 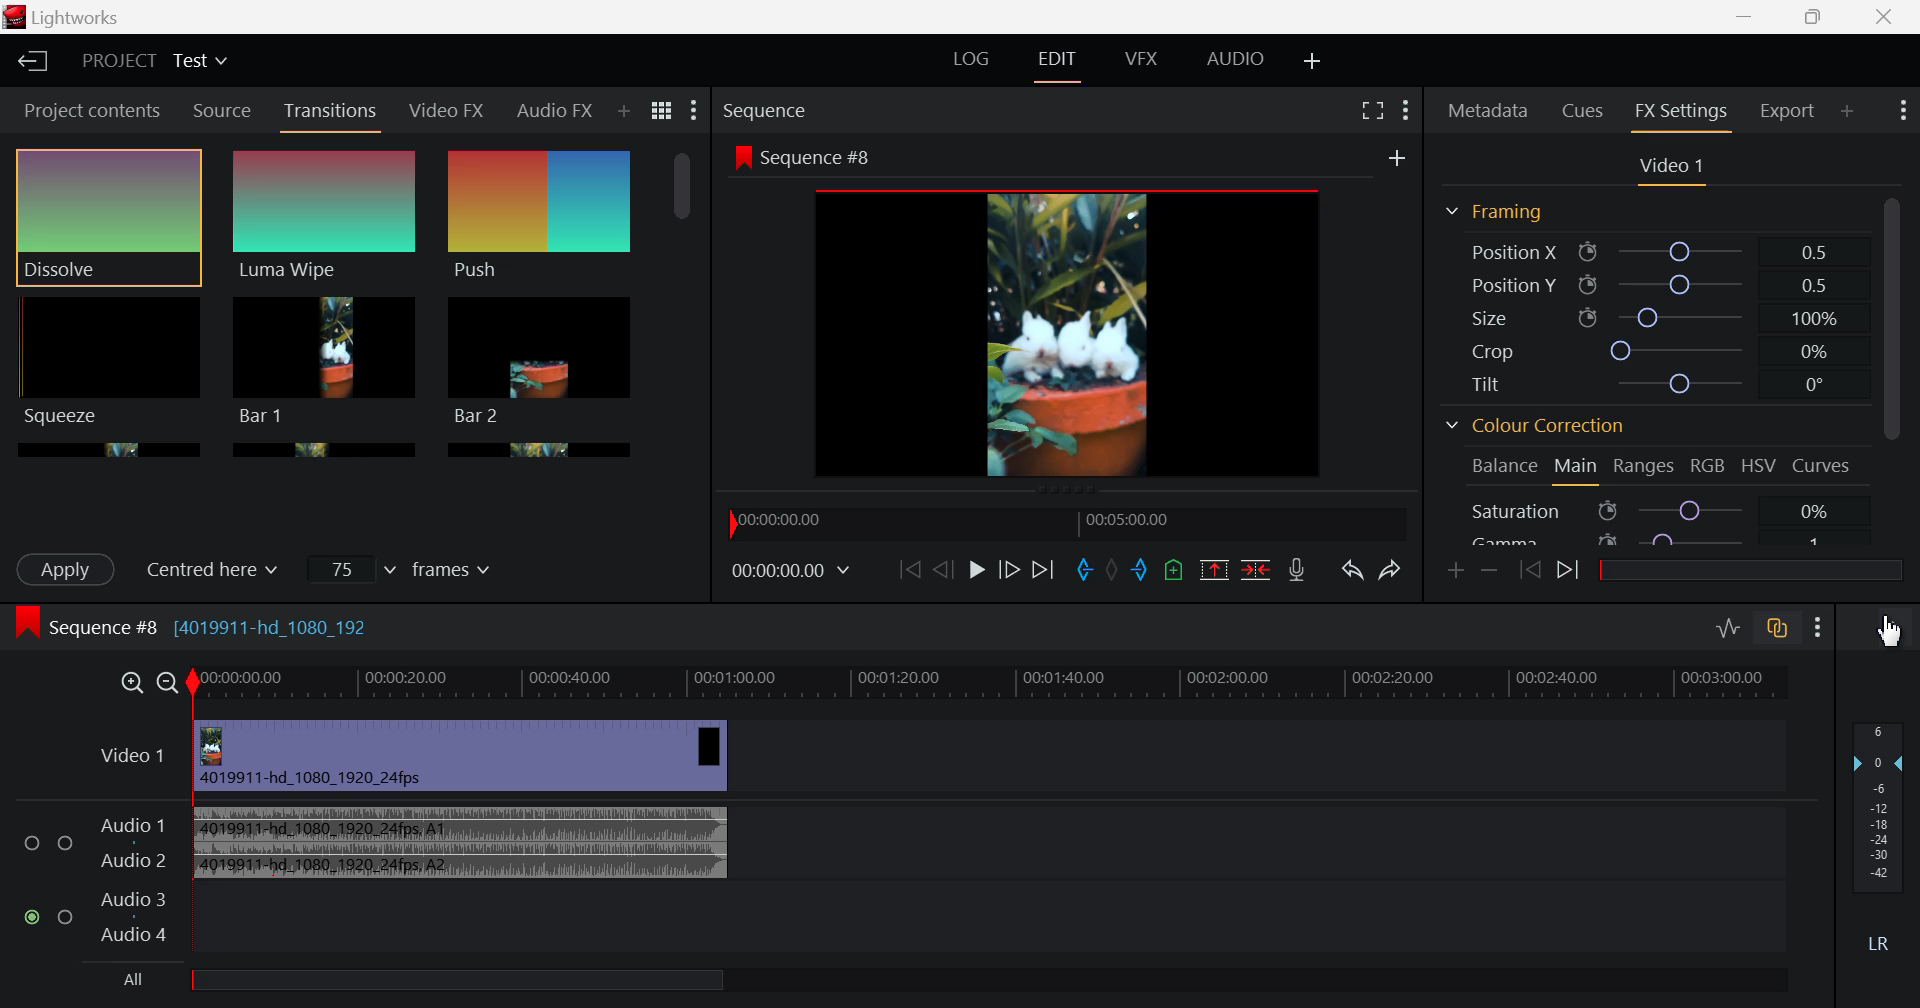 What do you see at coordinates (769, 110) in the screenshot?
I see `Sequence Preview Section` at bounding box center [769, 110].